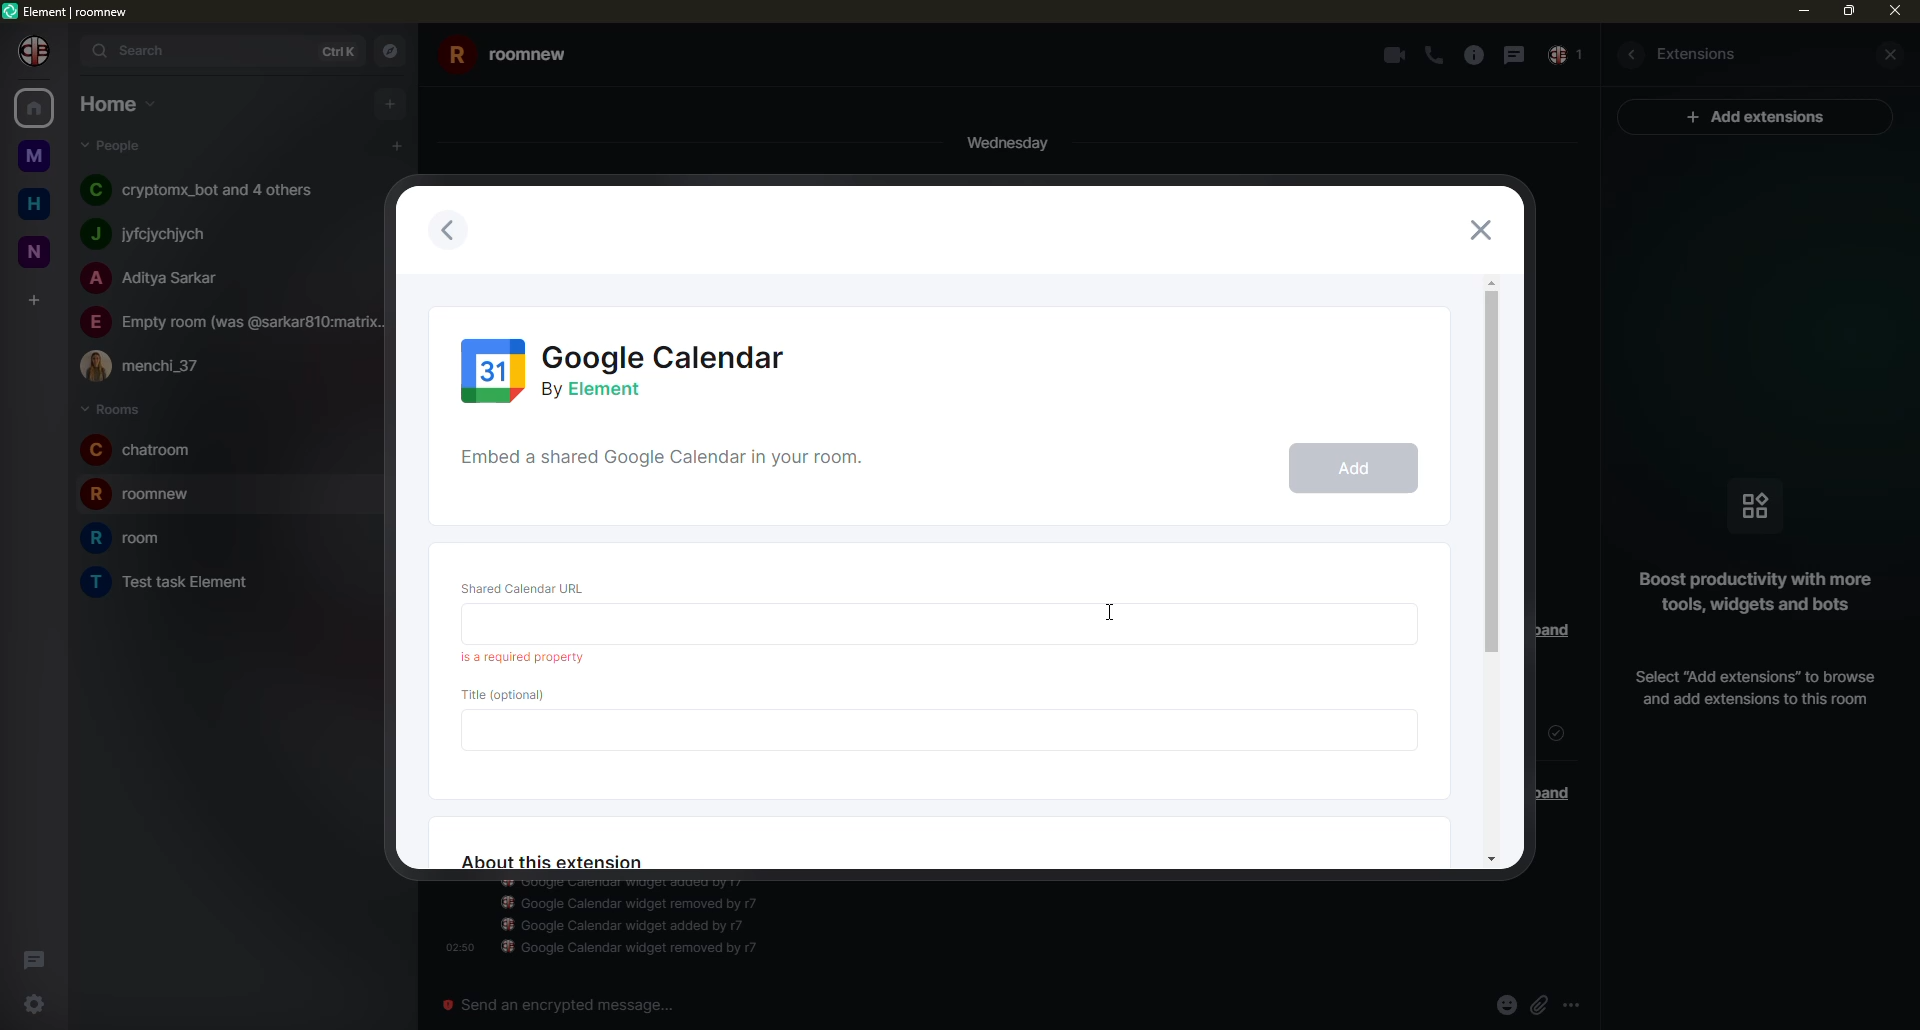  What do you see at coordinates (36, 204) in the screenshot?
I see `home` at bounding box center [36, 204].